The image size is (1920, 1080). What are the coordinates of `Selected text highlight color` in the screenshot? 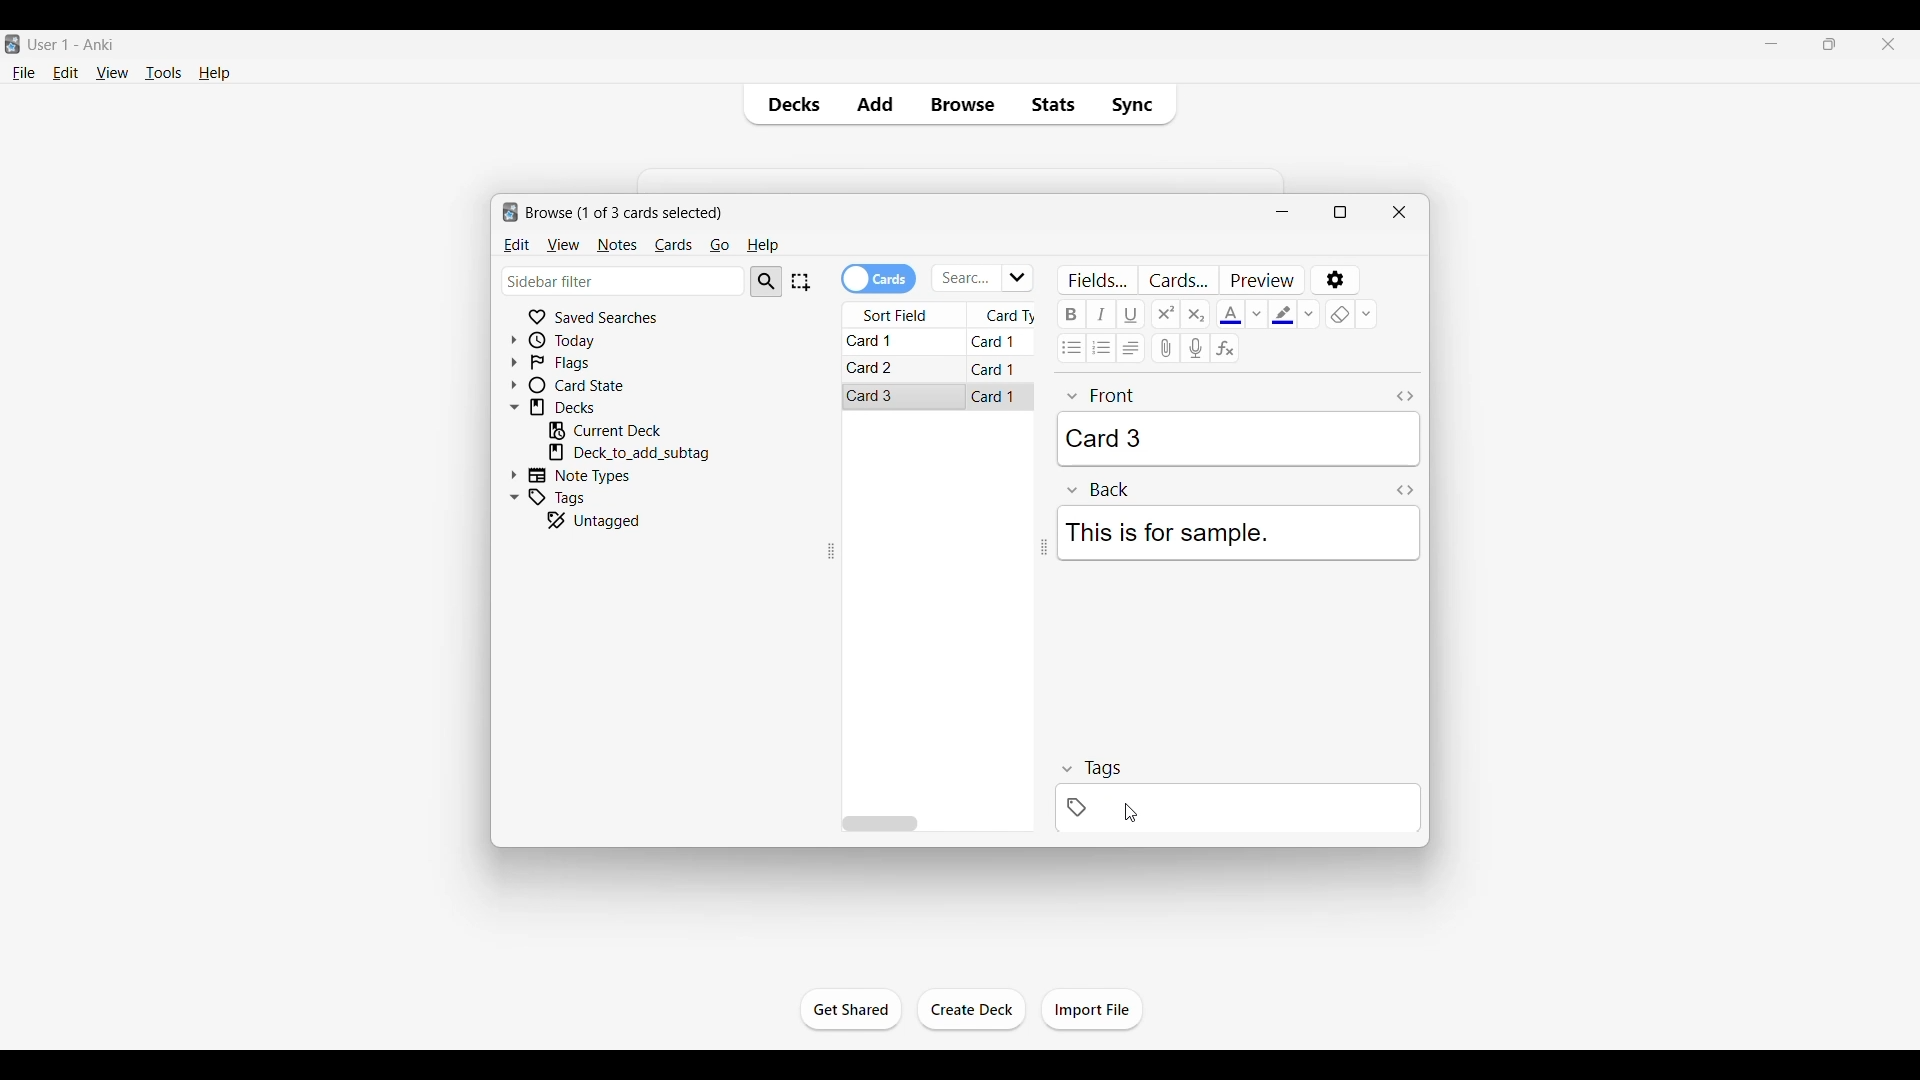 It's located at (1283, 314).